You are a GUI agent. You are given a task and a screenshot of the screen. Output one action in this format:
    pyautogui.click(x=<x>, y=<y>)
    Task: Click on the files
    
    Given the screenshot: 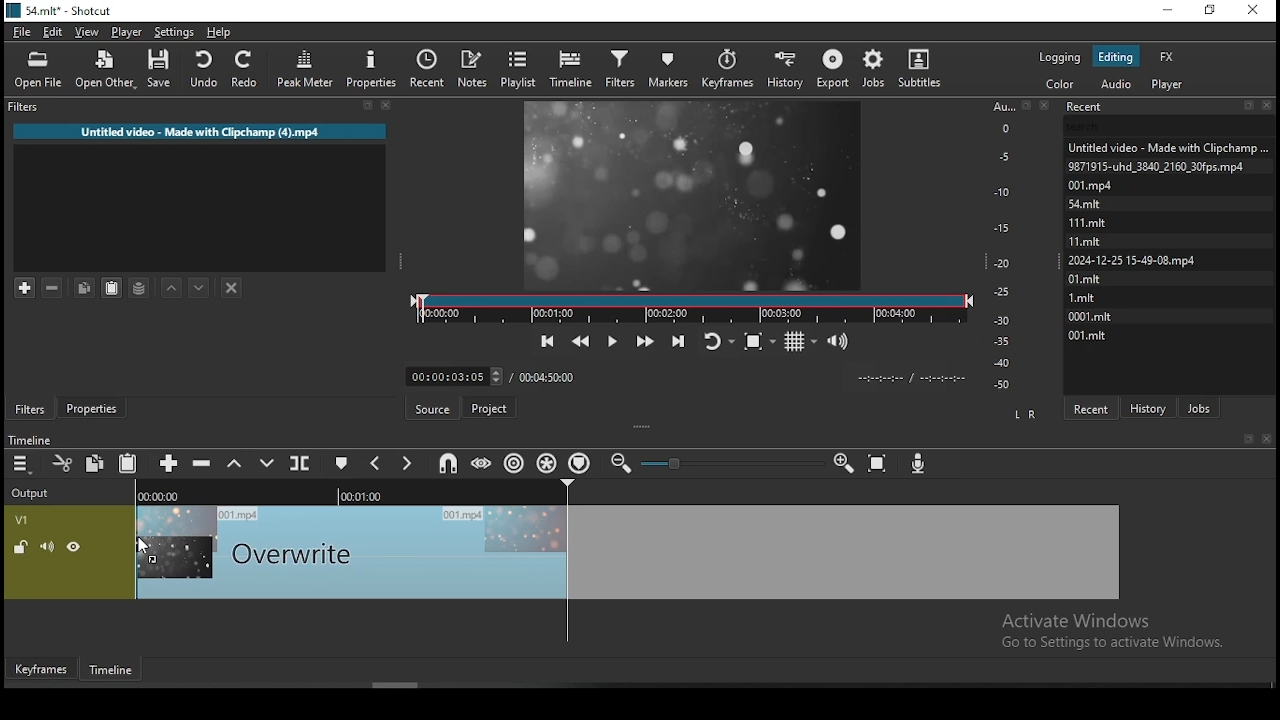 What is the action you would take?
    pyautogui.click(x=1131, y=262)
    